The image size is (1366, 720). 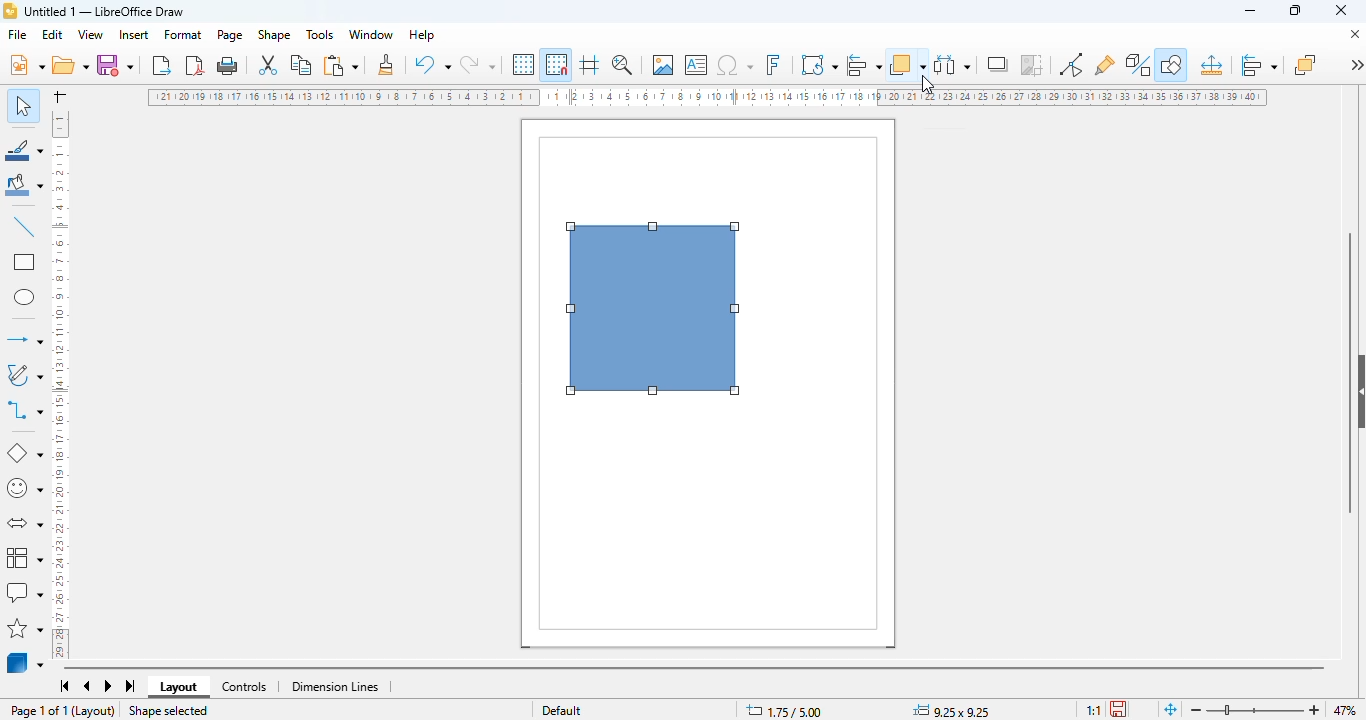 What do you see at coordinates (302, 65) in the screenshot?
I see `copy` at bounding box center [302, 65].